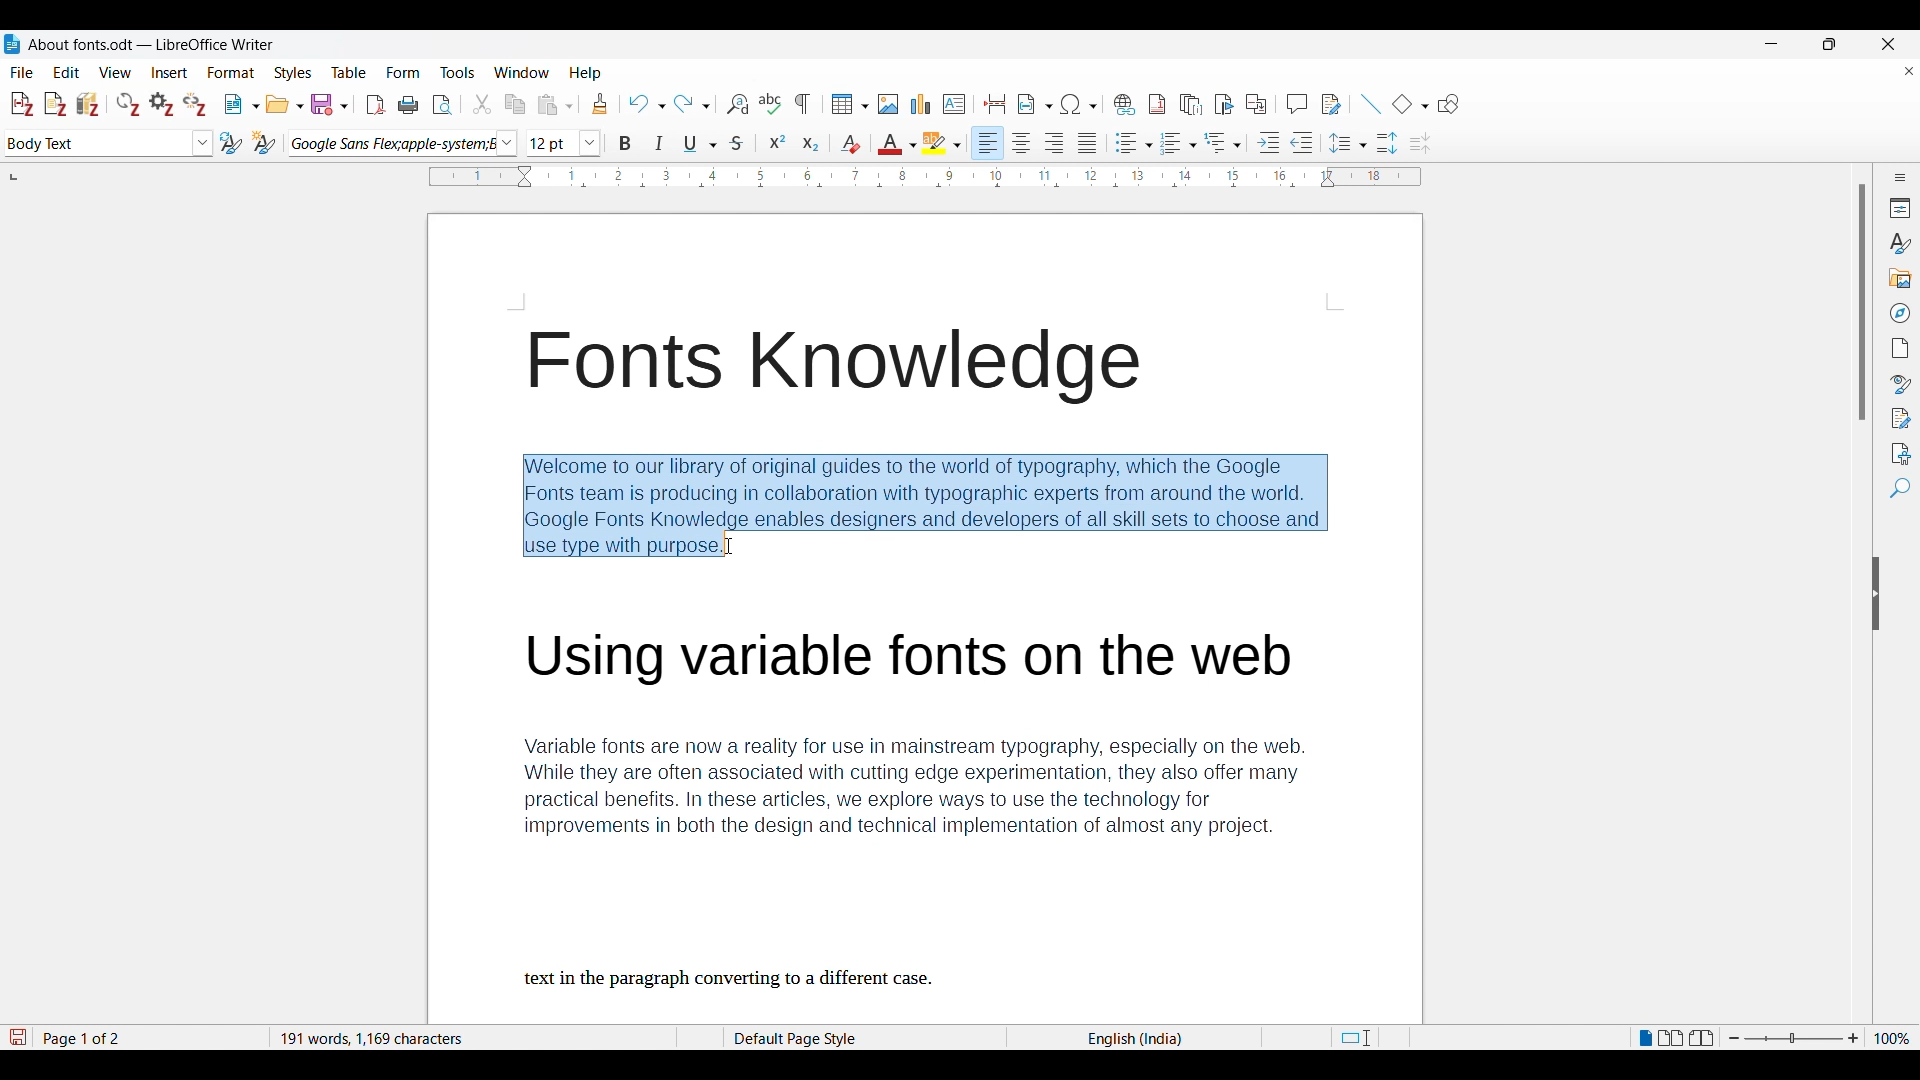 This screenshot has width=1920, height=1080. I want to click on Ordered list, so click(1179, 143).